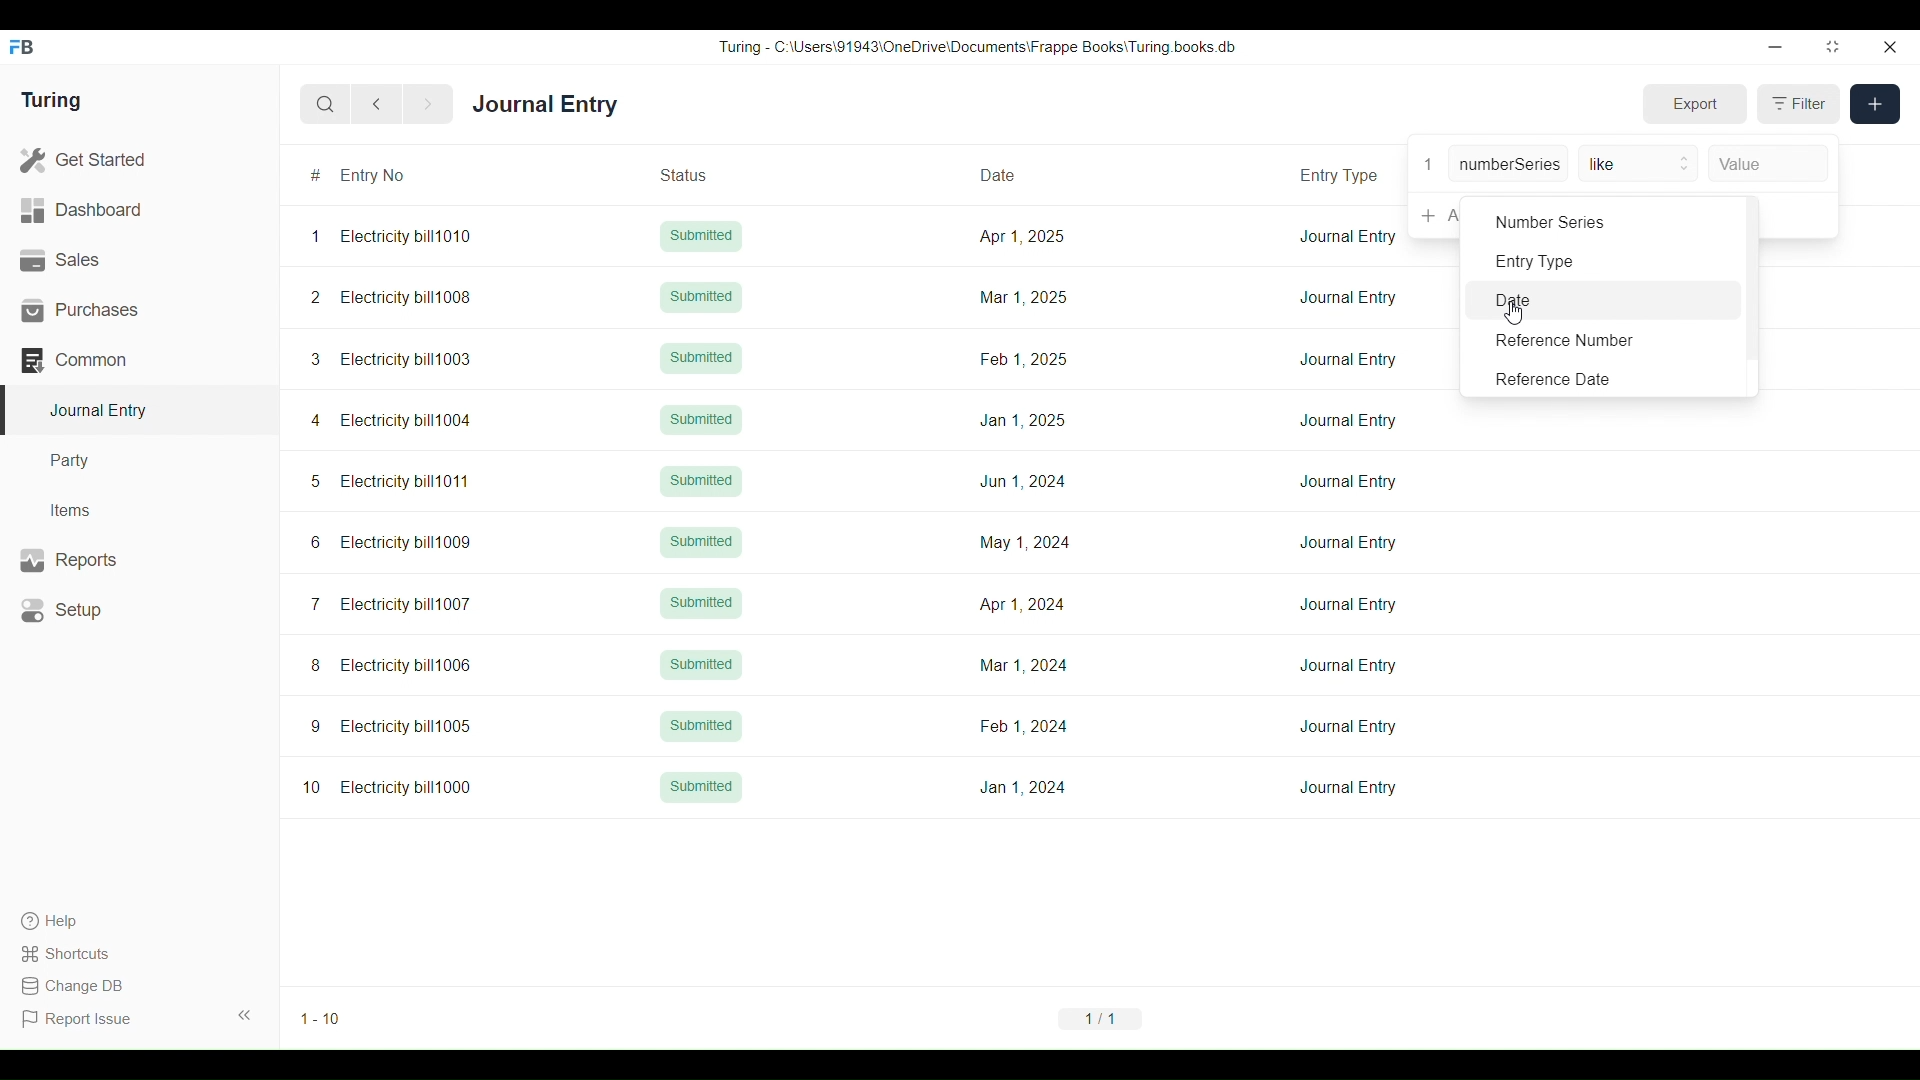 This screenshot has height=1080, width=1920. Describe the element at coordinates (139, 461) in the screenshot. I see `Party` at that location.